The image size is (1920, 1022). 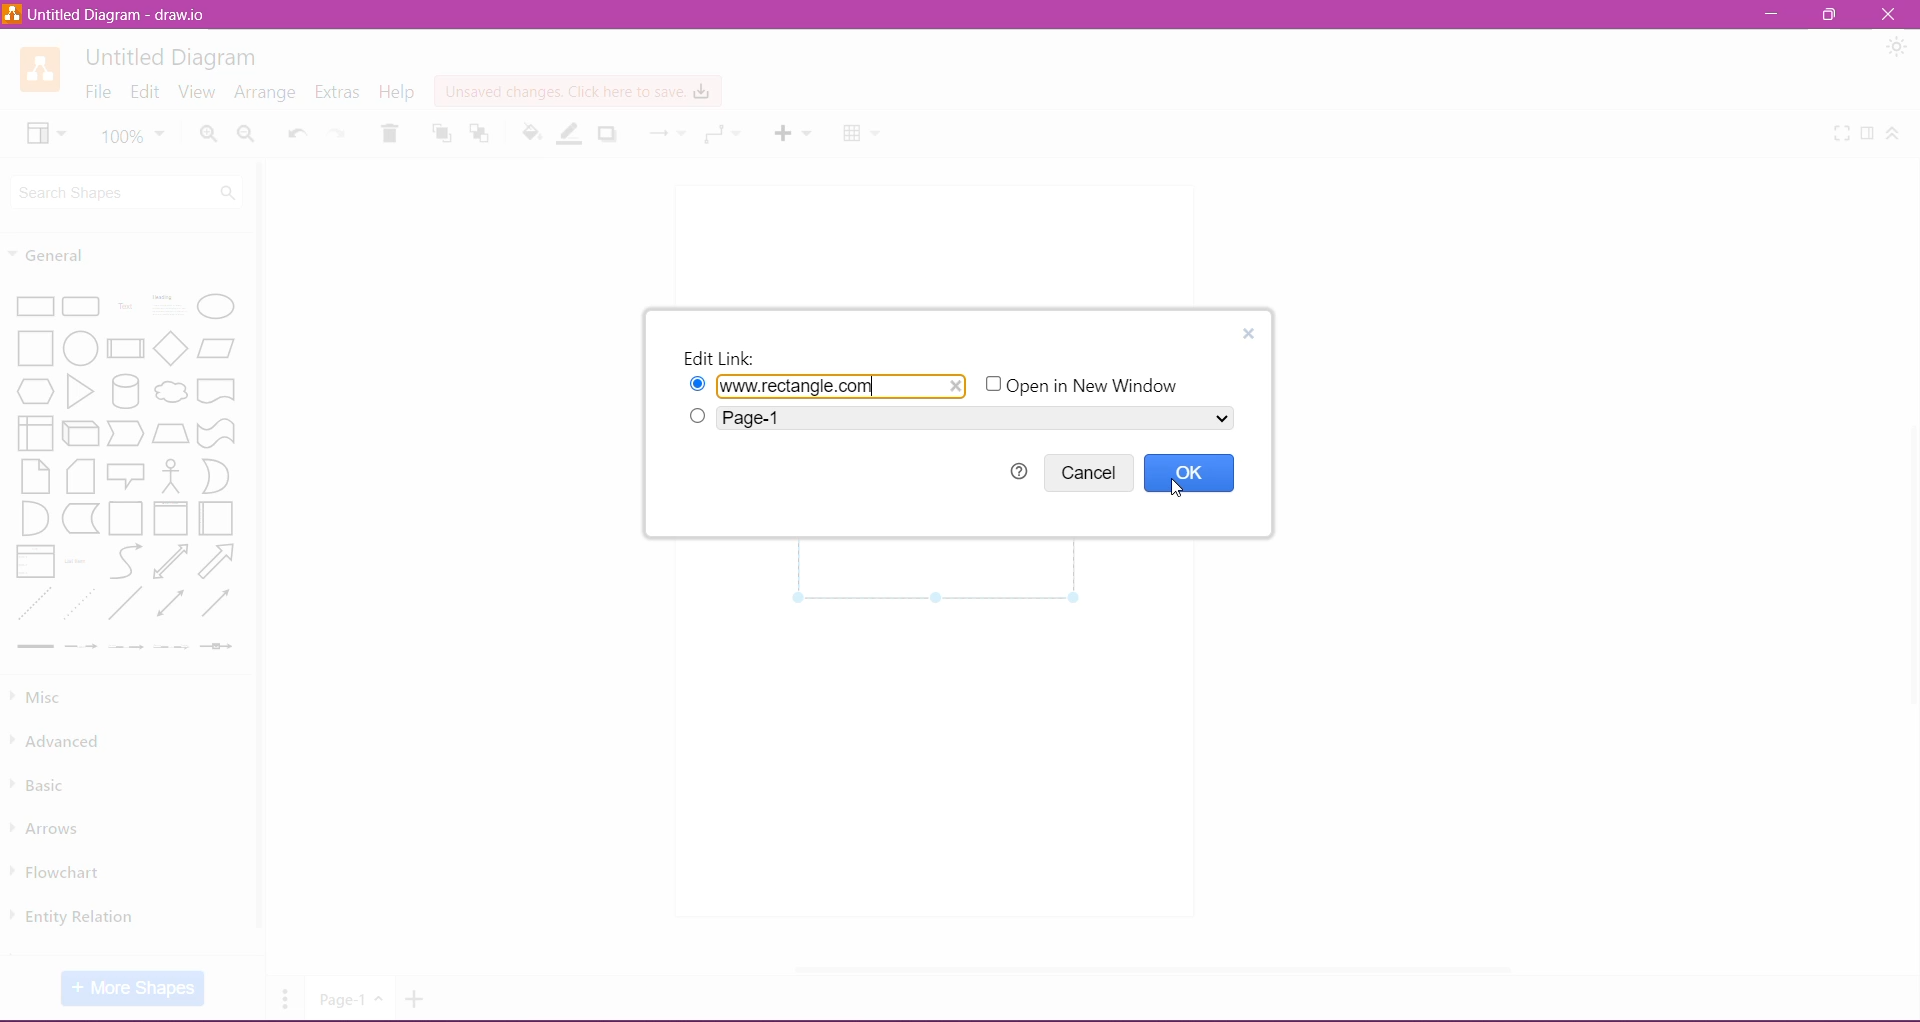 What do you see at coordinates (48, 826) in the screenshot?
I see `Arrows` at bounding box center [48, 826].